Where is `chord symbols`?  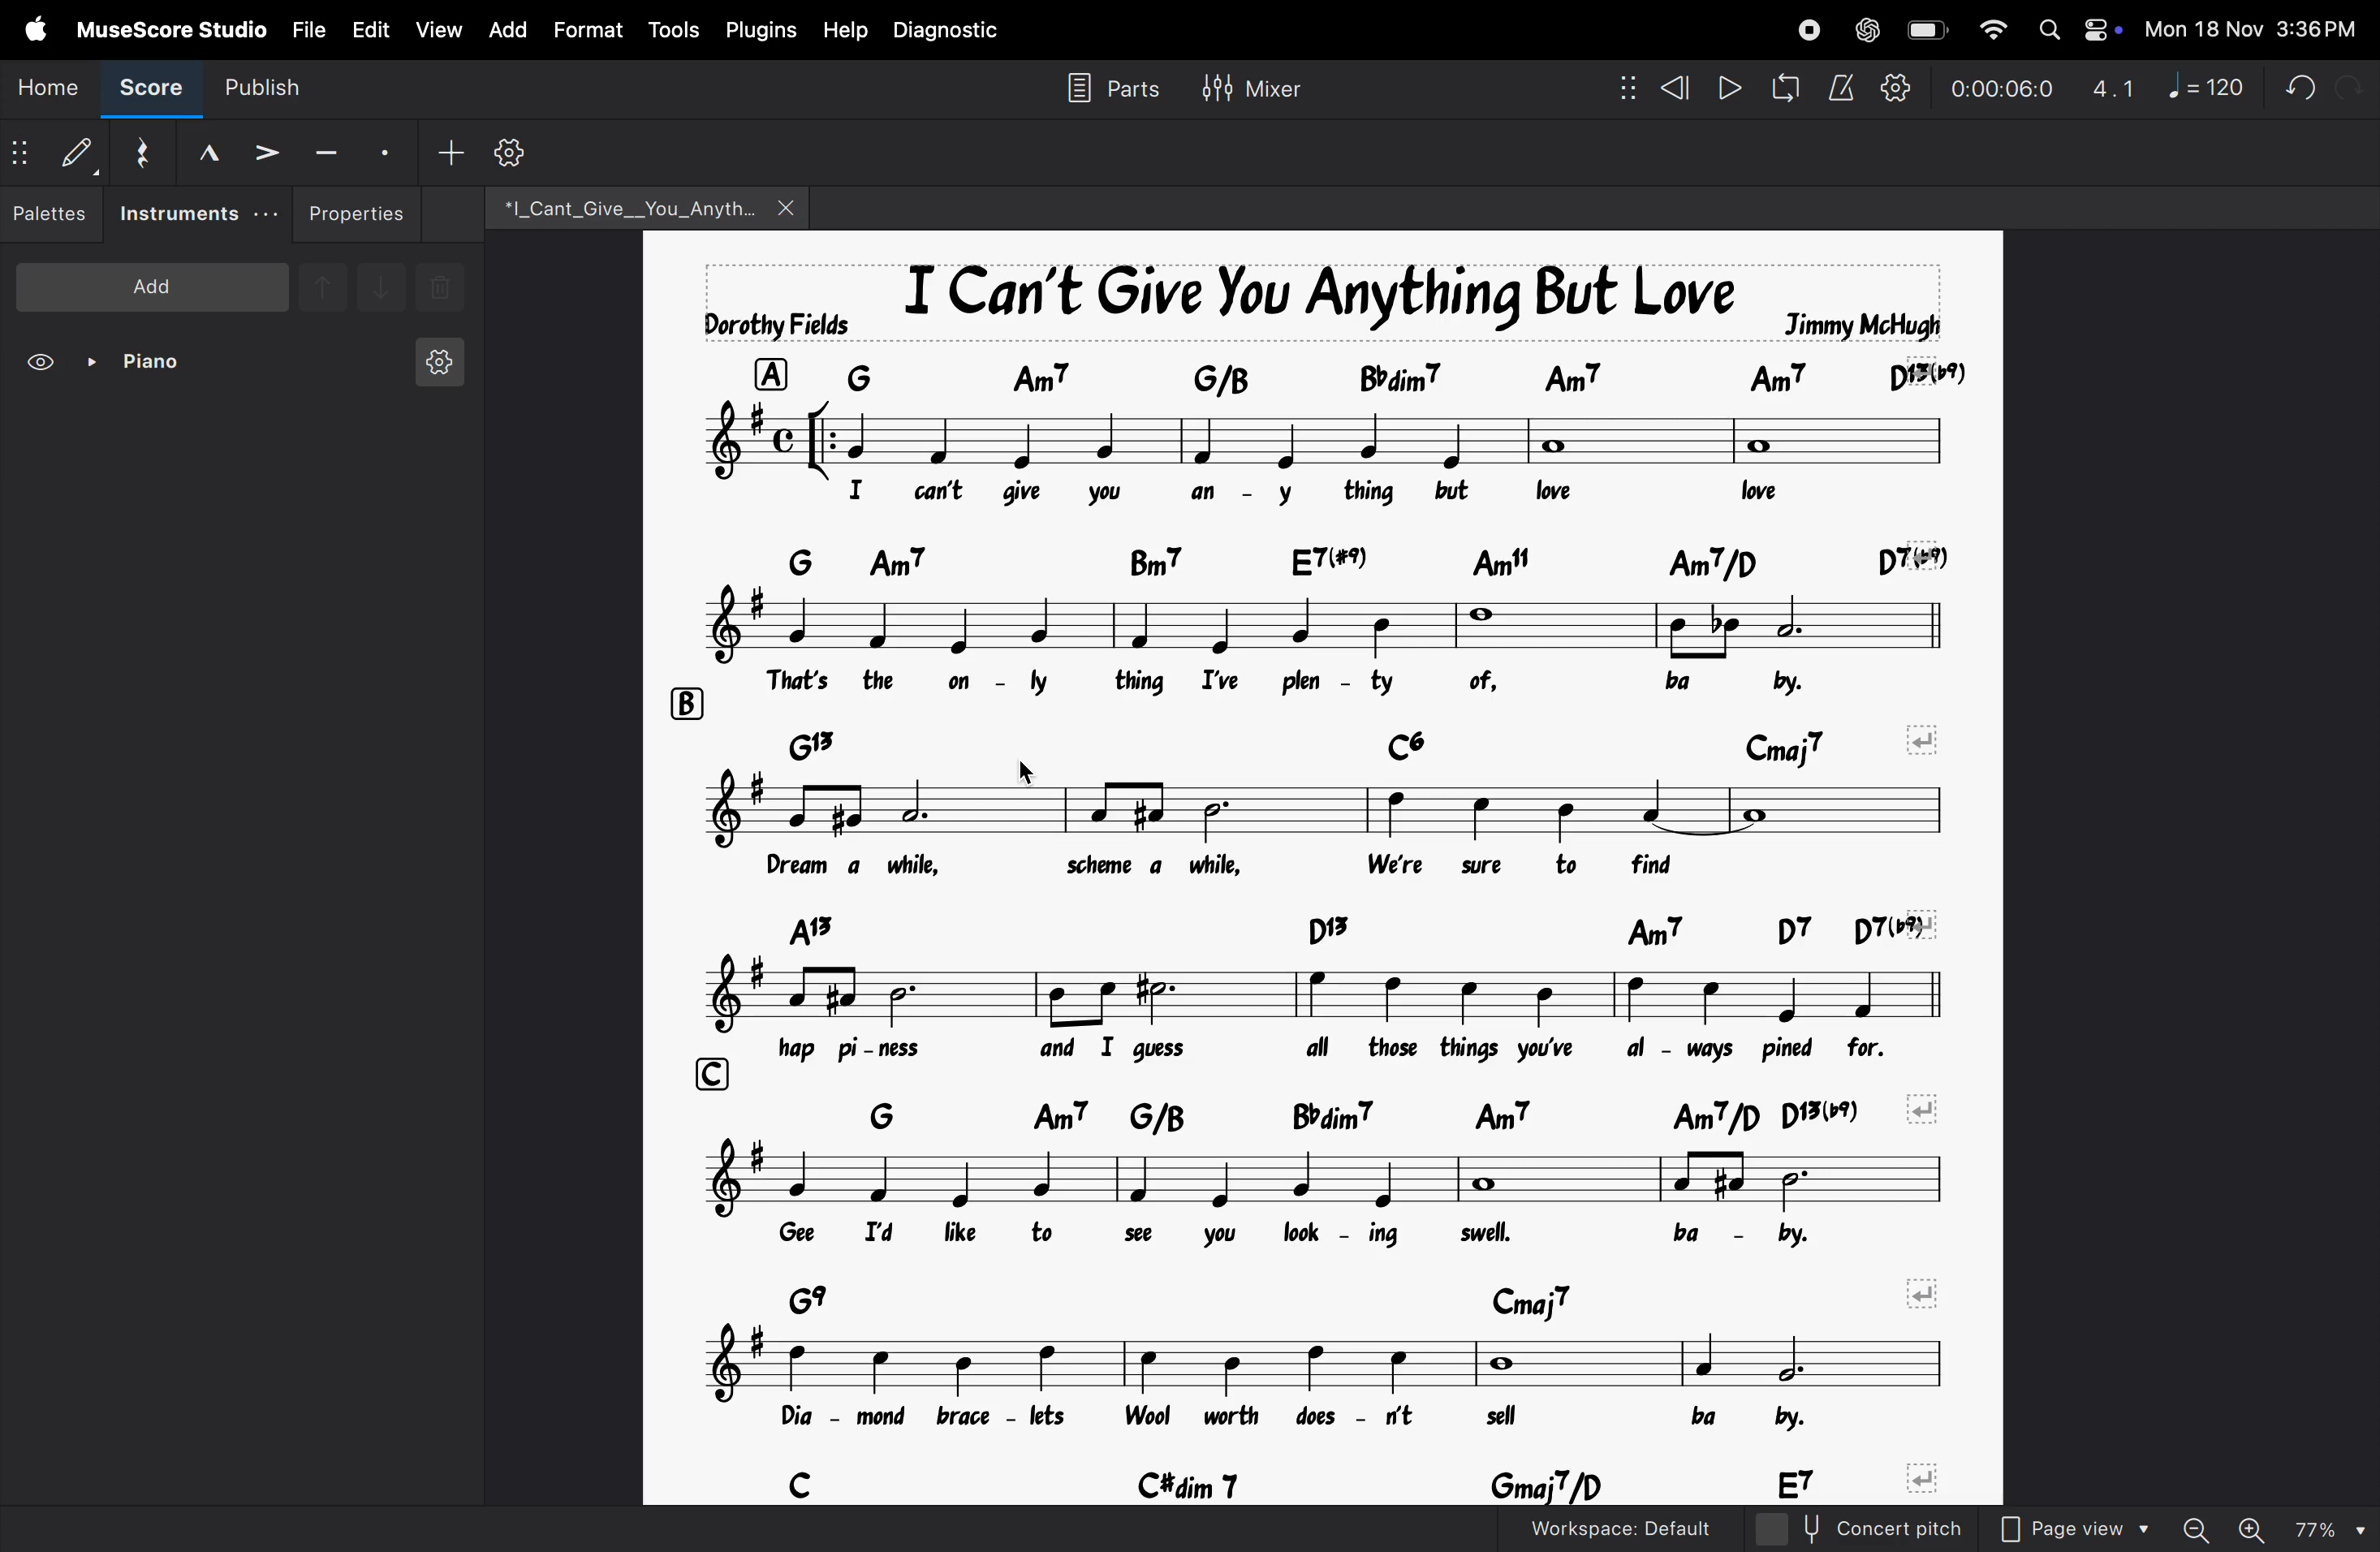
chord symbols is located at coordinates (1363, 1299).